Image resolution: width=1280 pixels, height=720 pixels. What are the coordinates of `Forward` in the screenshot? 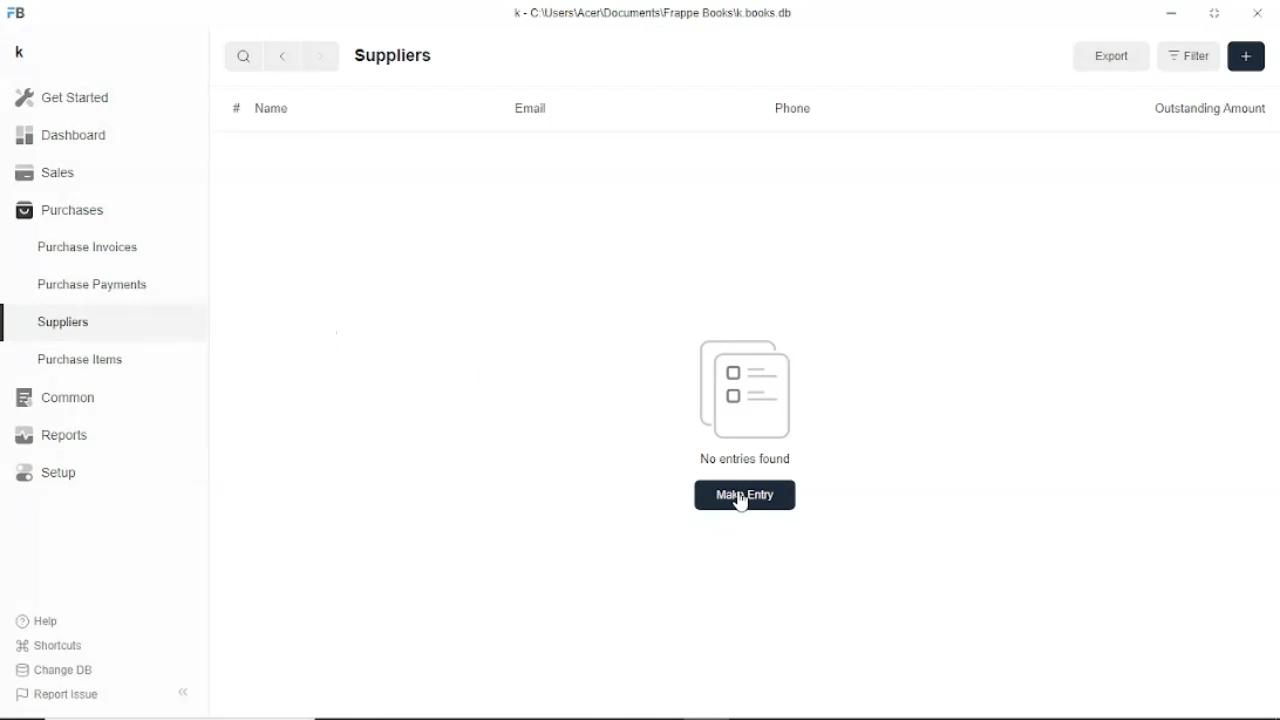 It's located at (322, 55).